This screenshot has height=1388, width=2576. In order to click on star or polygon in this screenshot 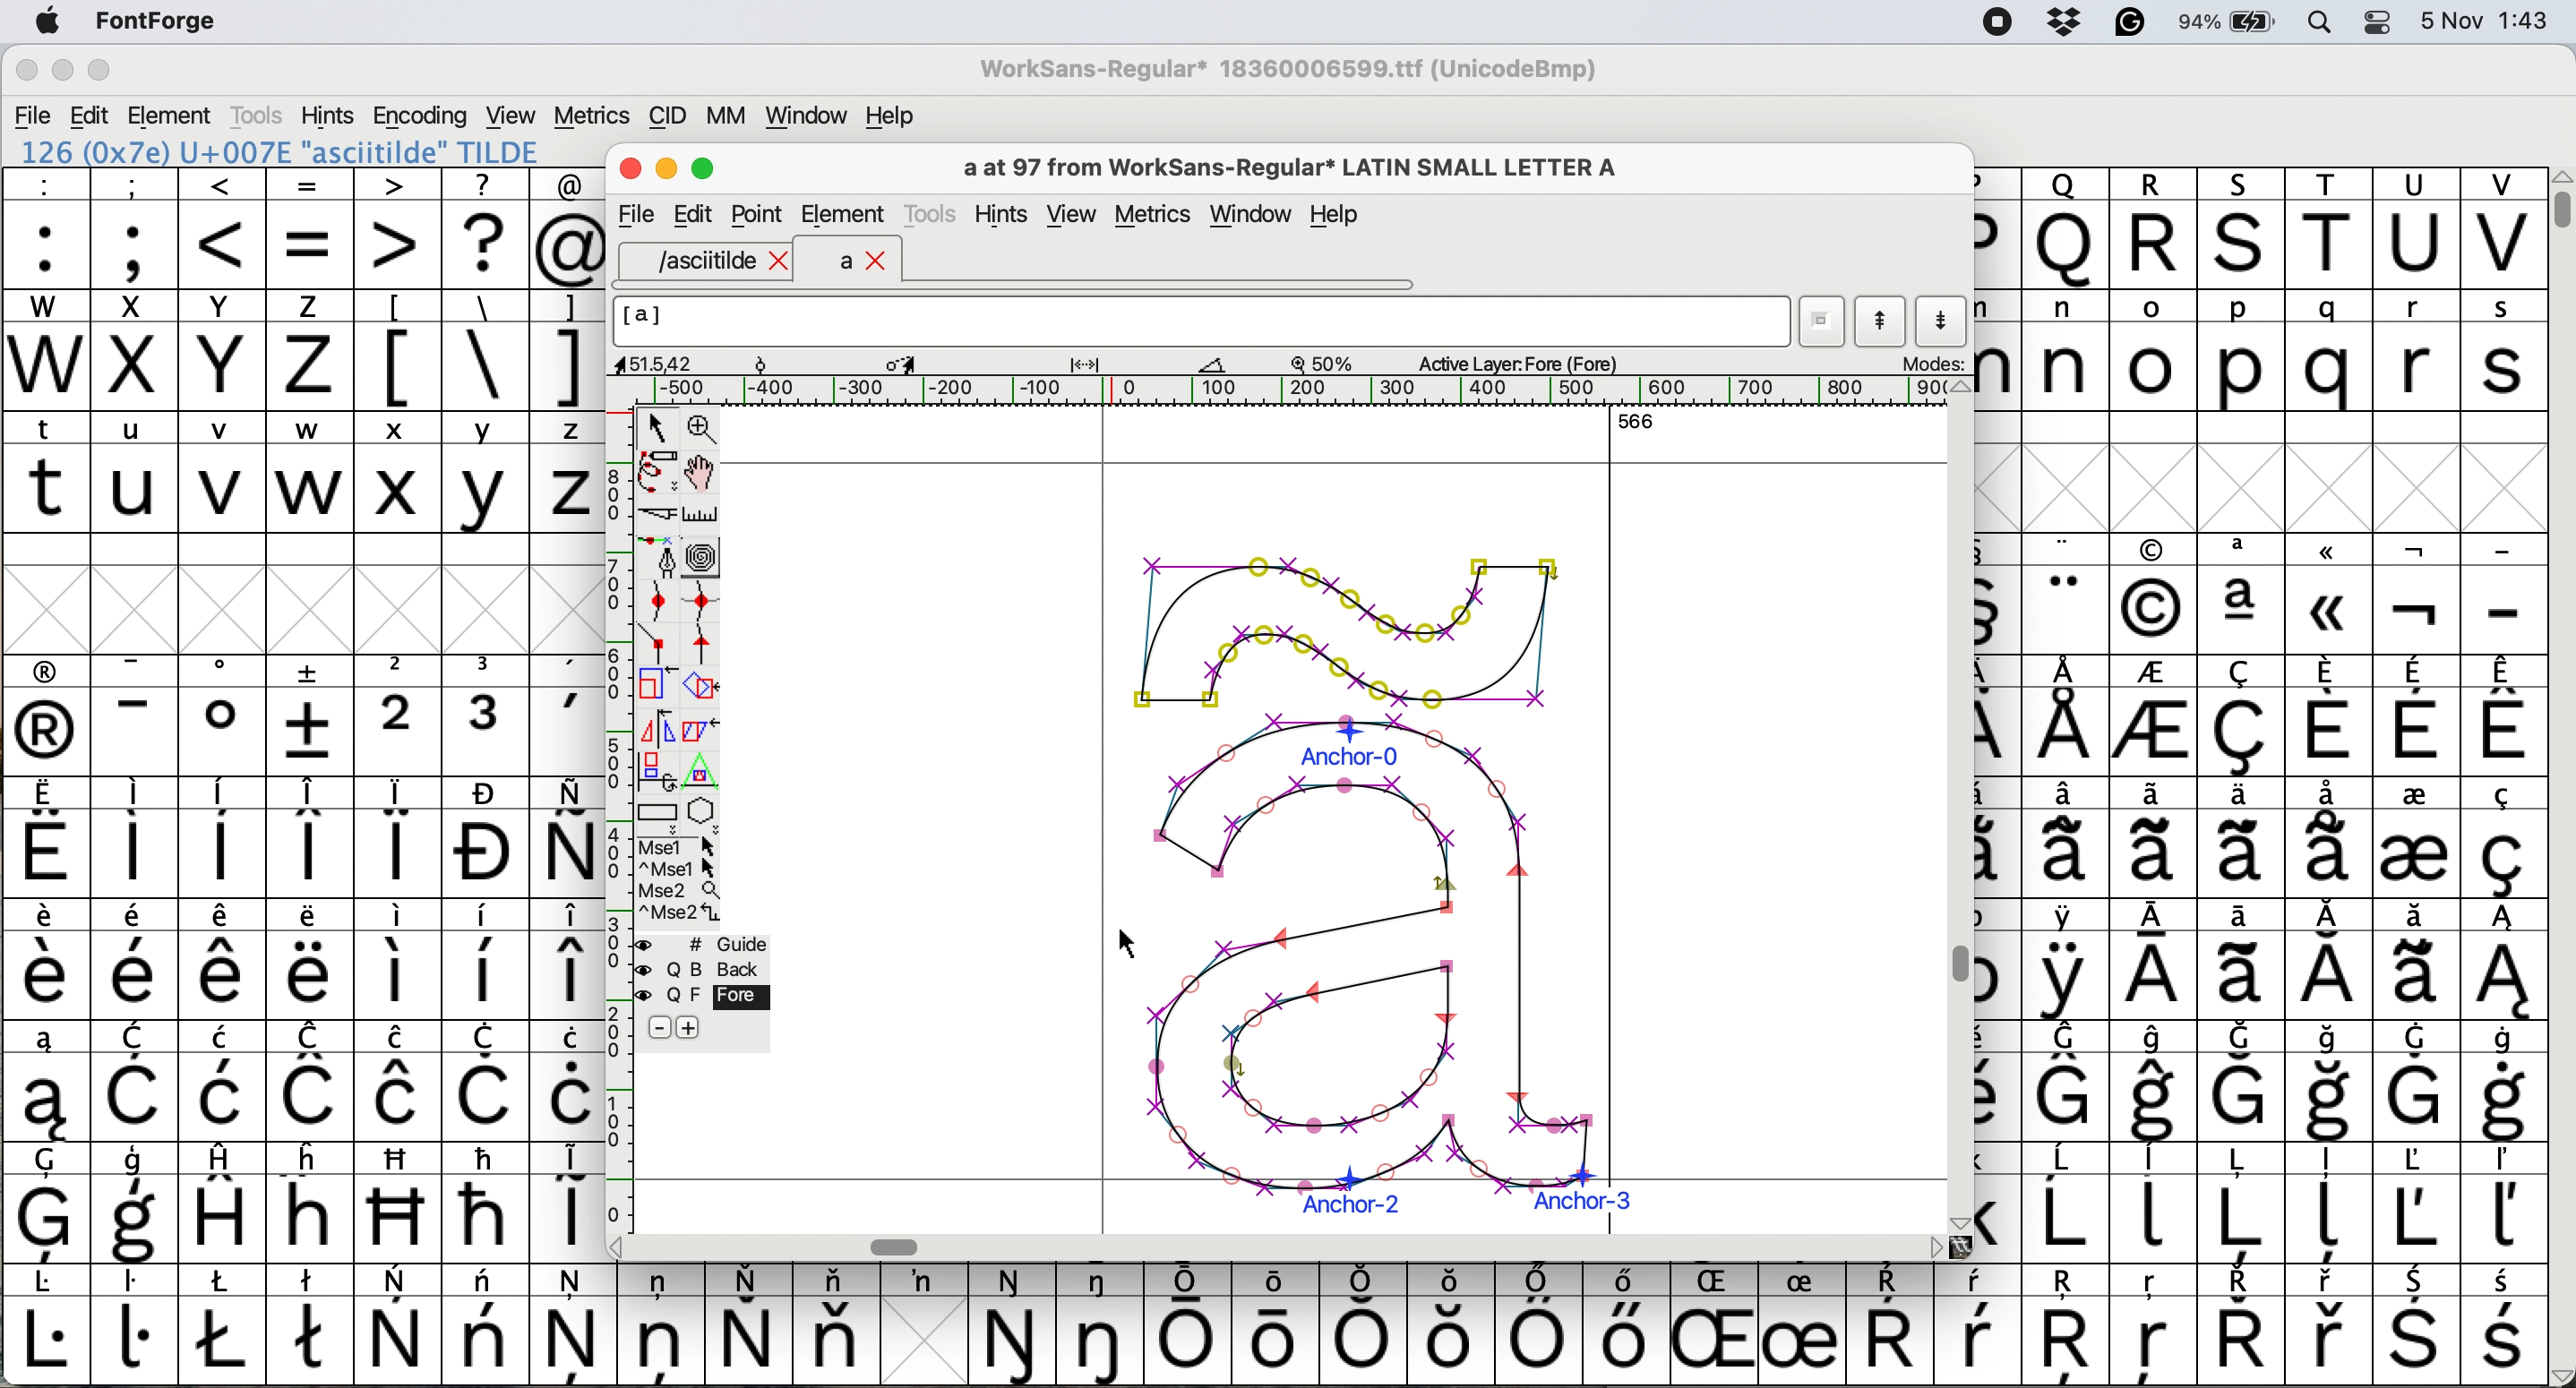, I will do `click(703, 811)`.